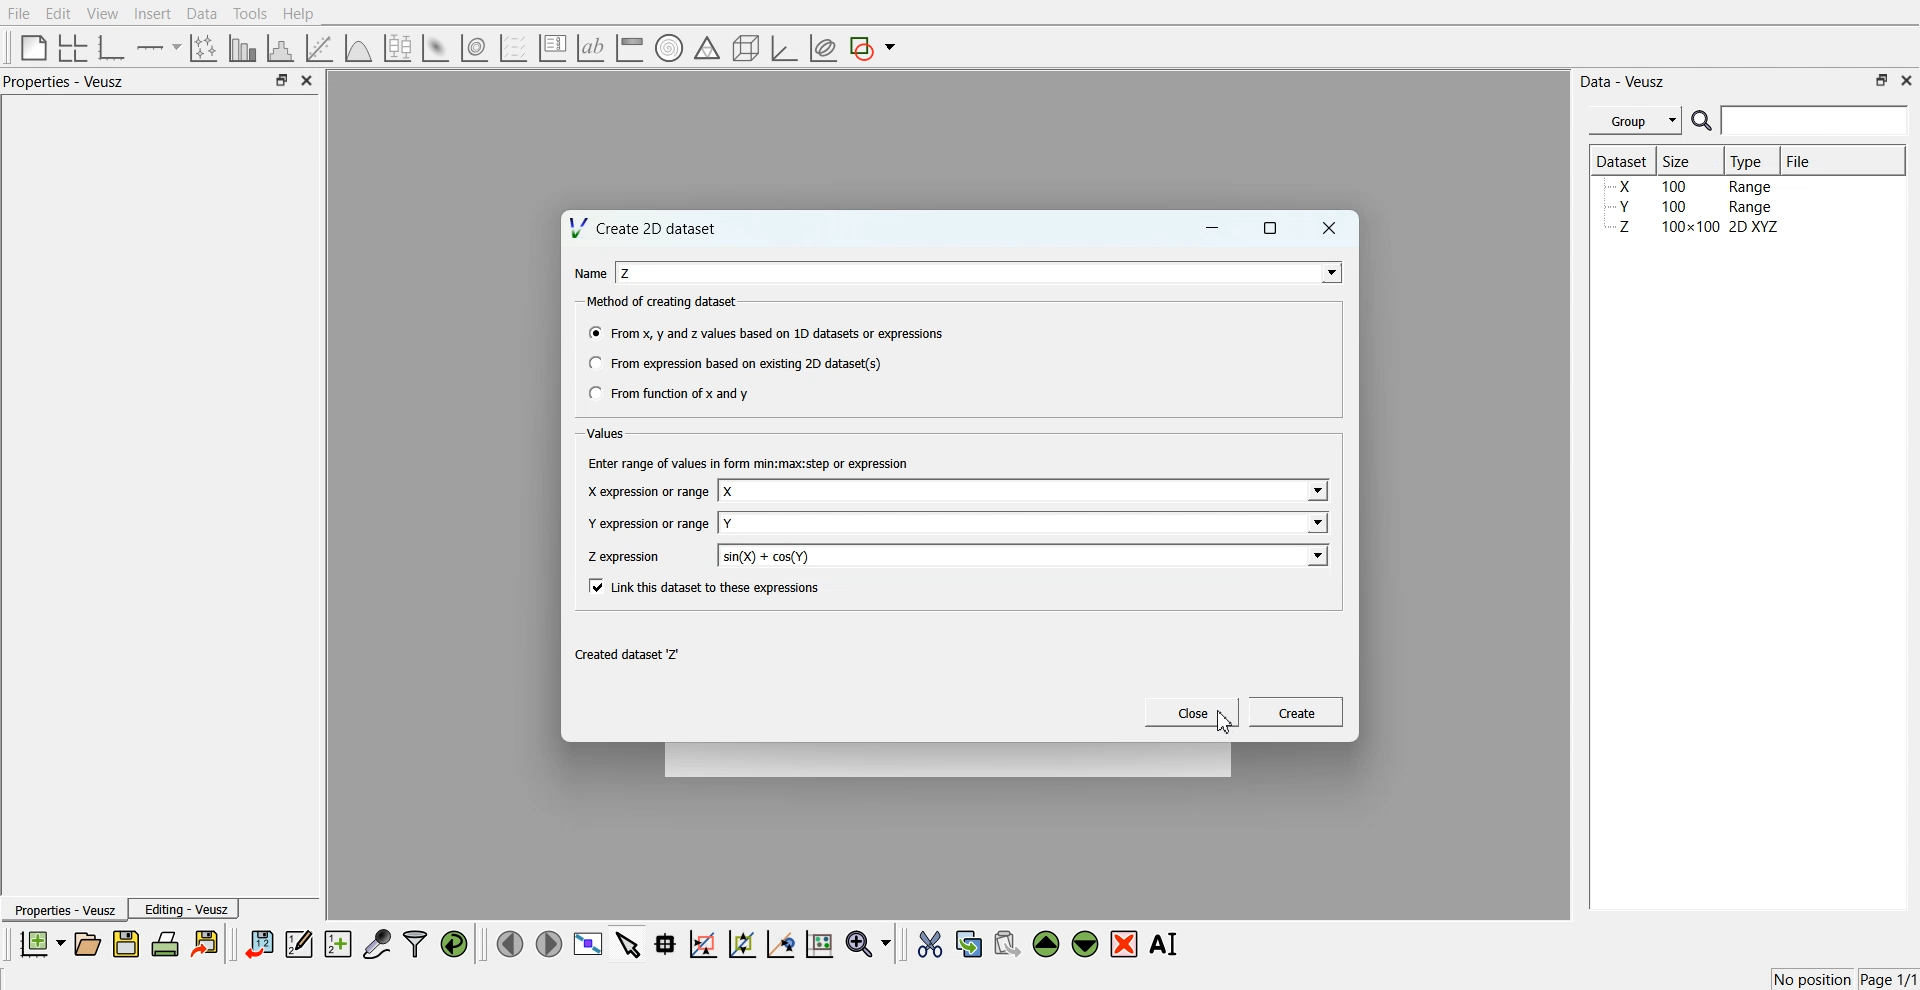 The image size is (1920, 990). Describe the element at coordinates (204, 14) in the screenshot. I see `Data` at that location.